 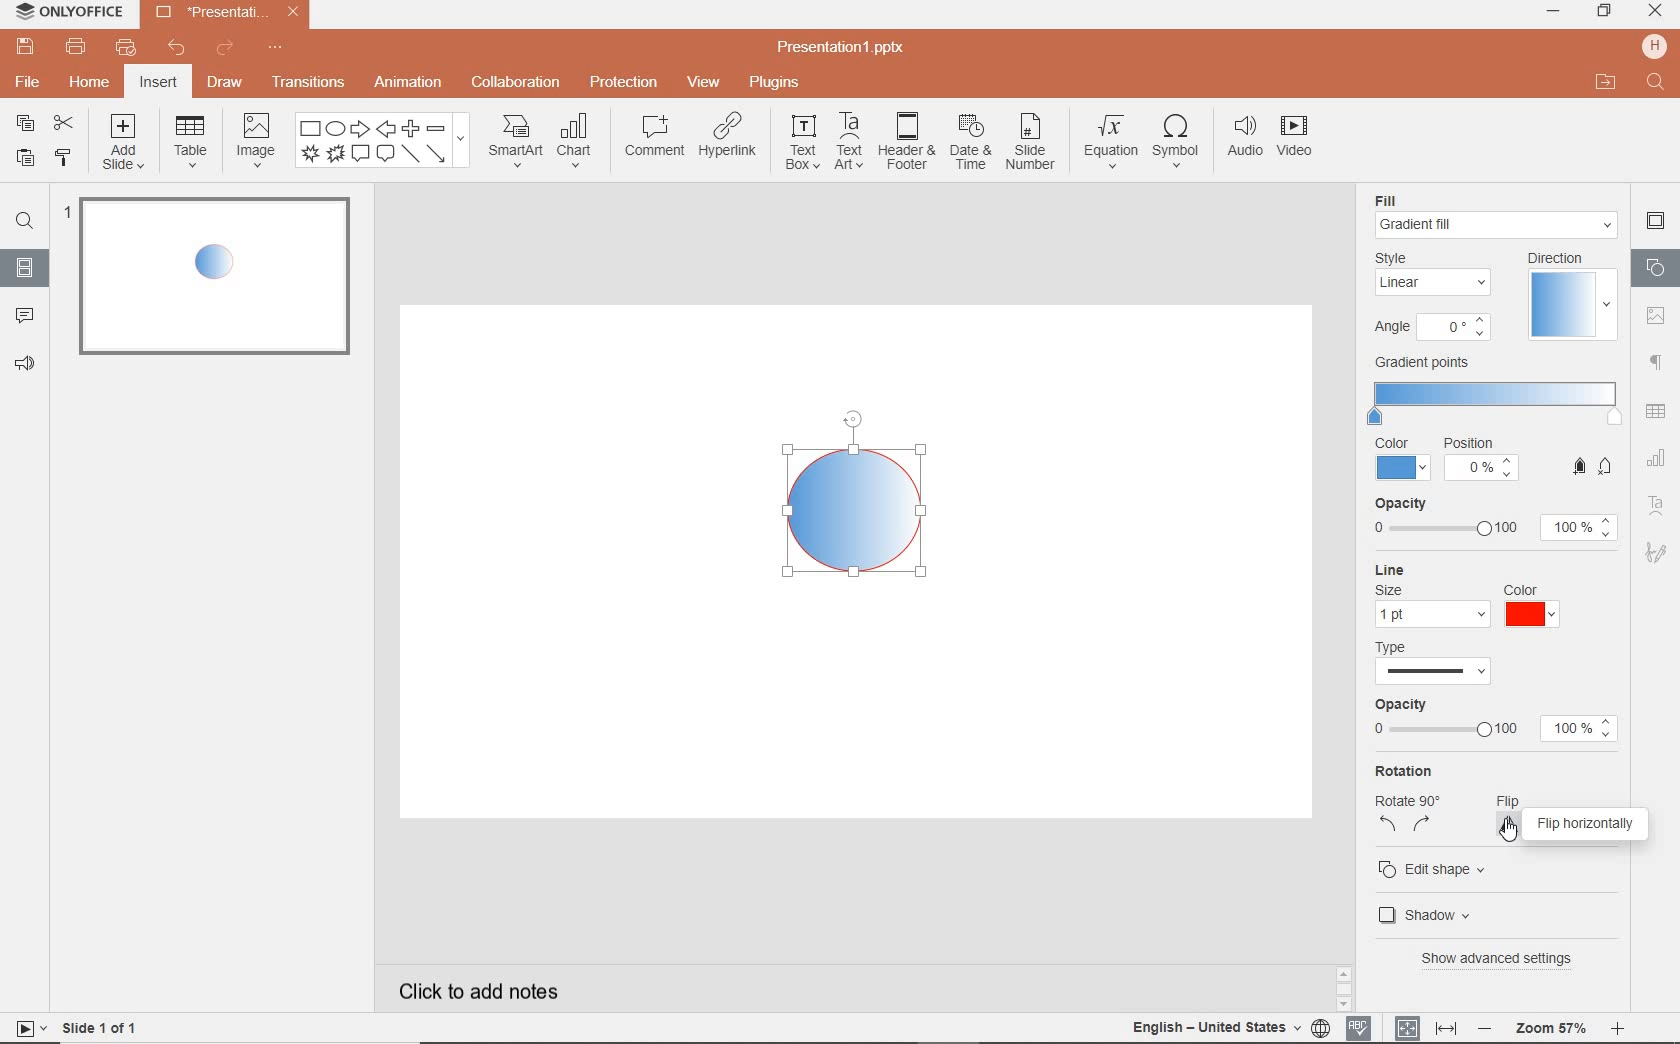 I want to click on slide number, so click(x=1031, y=143).